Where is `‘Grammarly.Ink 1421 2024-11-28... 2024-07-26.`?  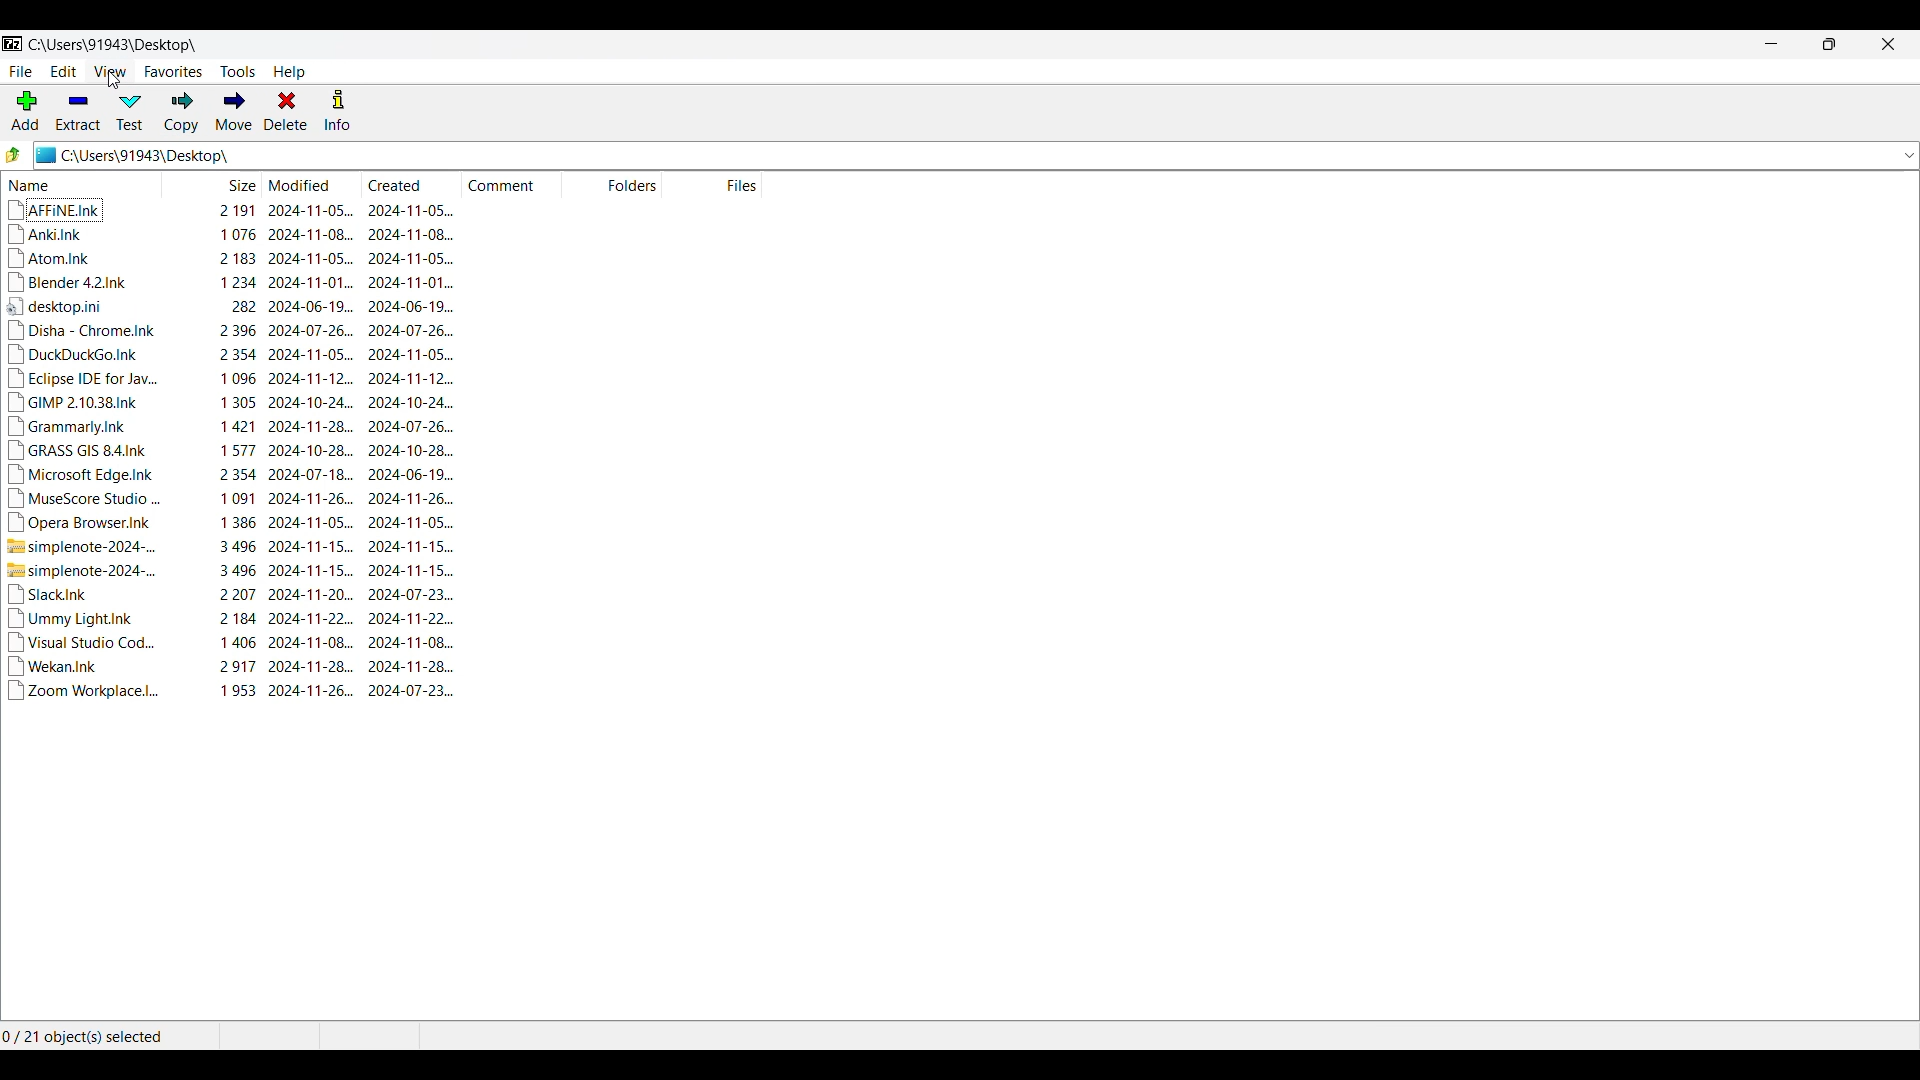 ‘Grammarly.Ink 1421 2024-11-28... 2024-07-26. is located at coordinates (229, 426).